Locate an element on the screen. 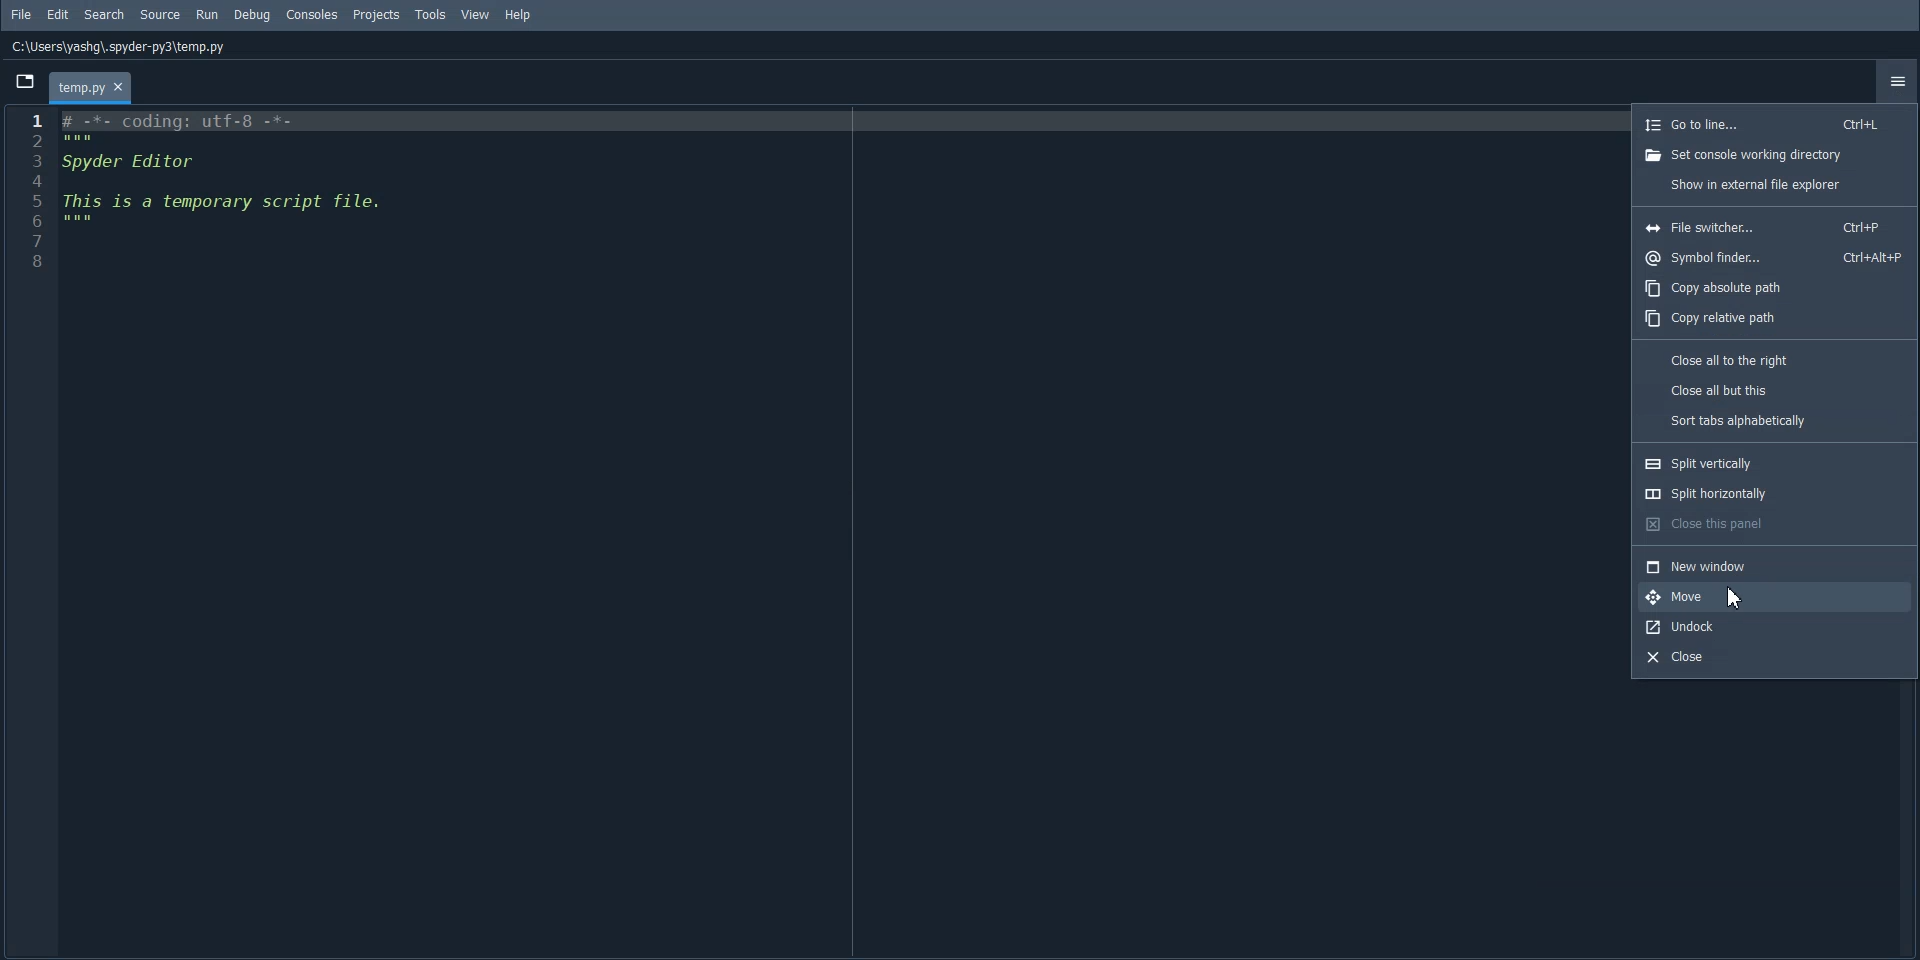  Close all but this is located at coordinates (1775, 388).